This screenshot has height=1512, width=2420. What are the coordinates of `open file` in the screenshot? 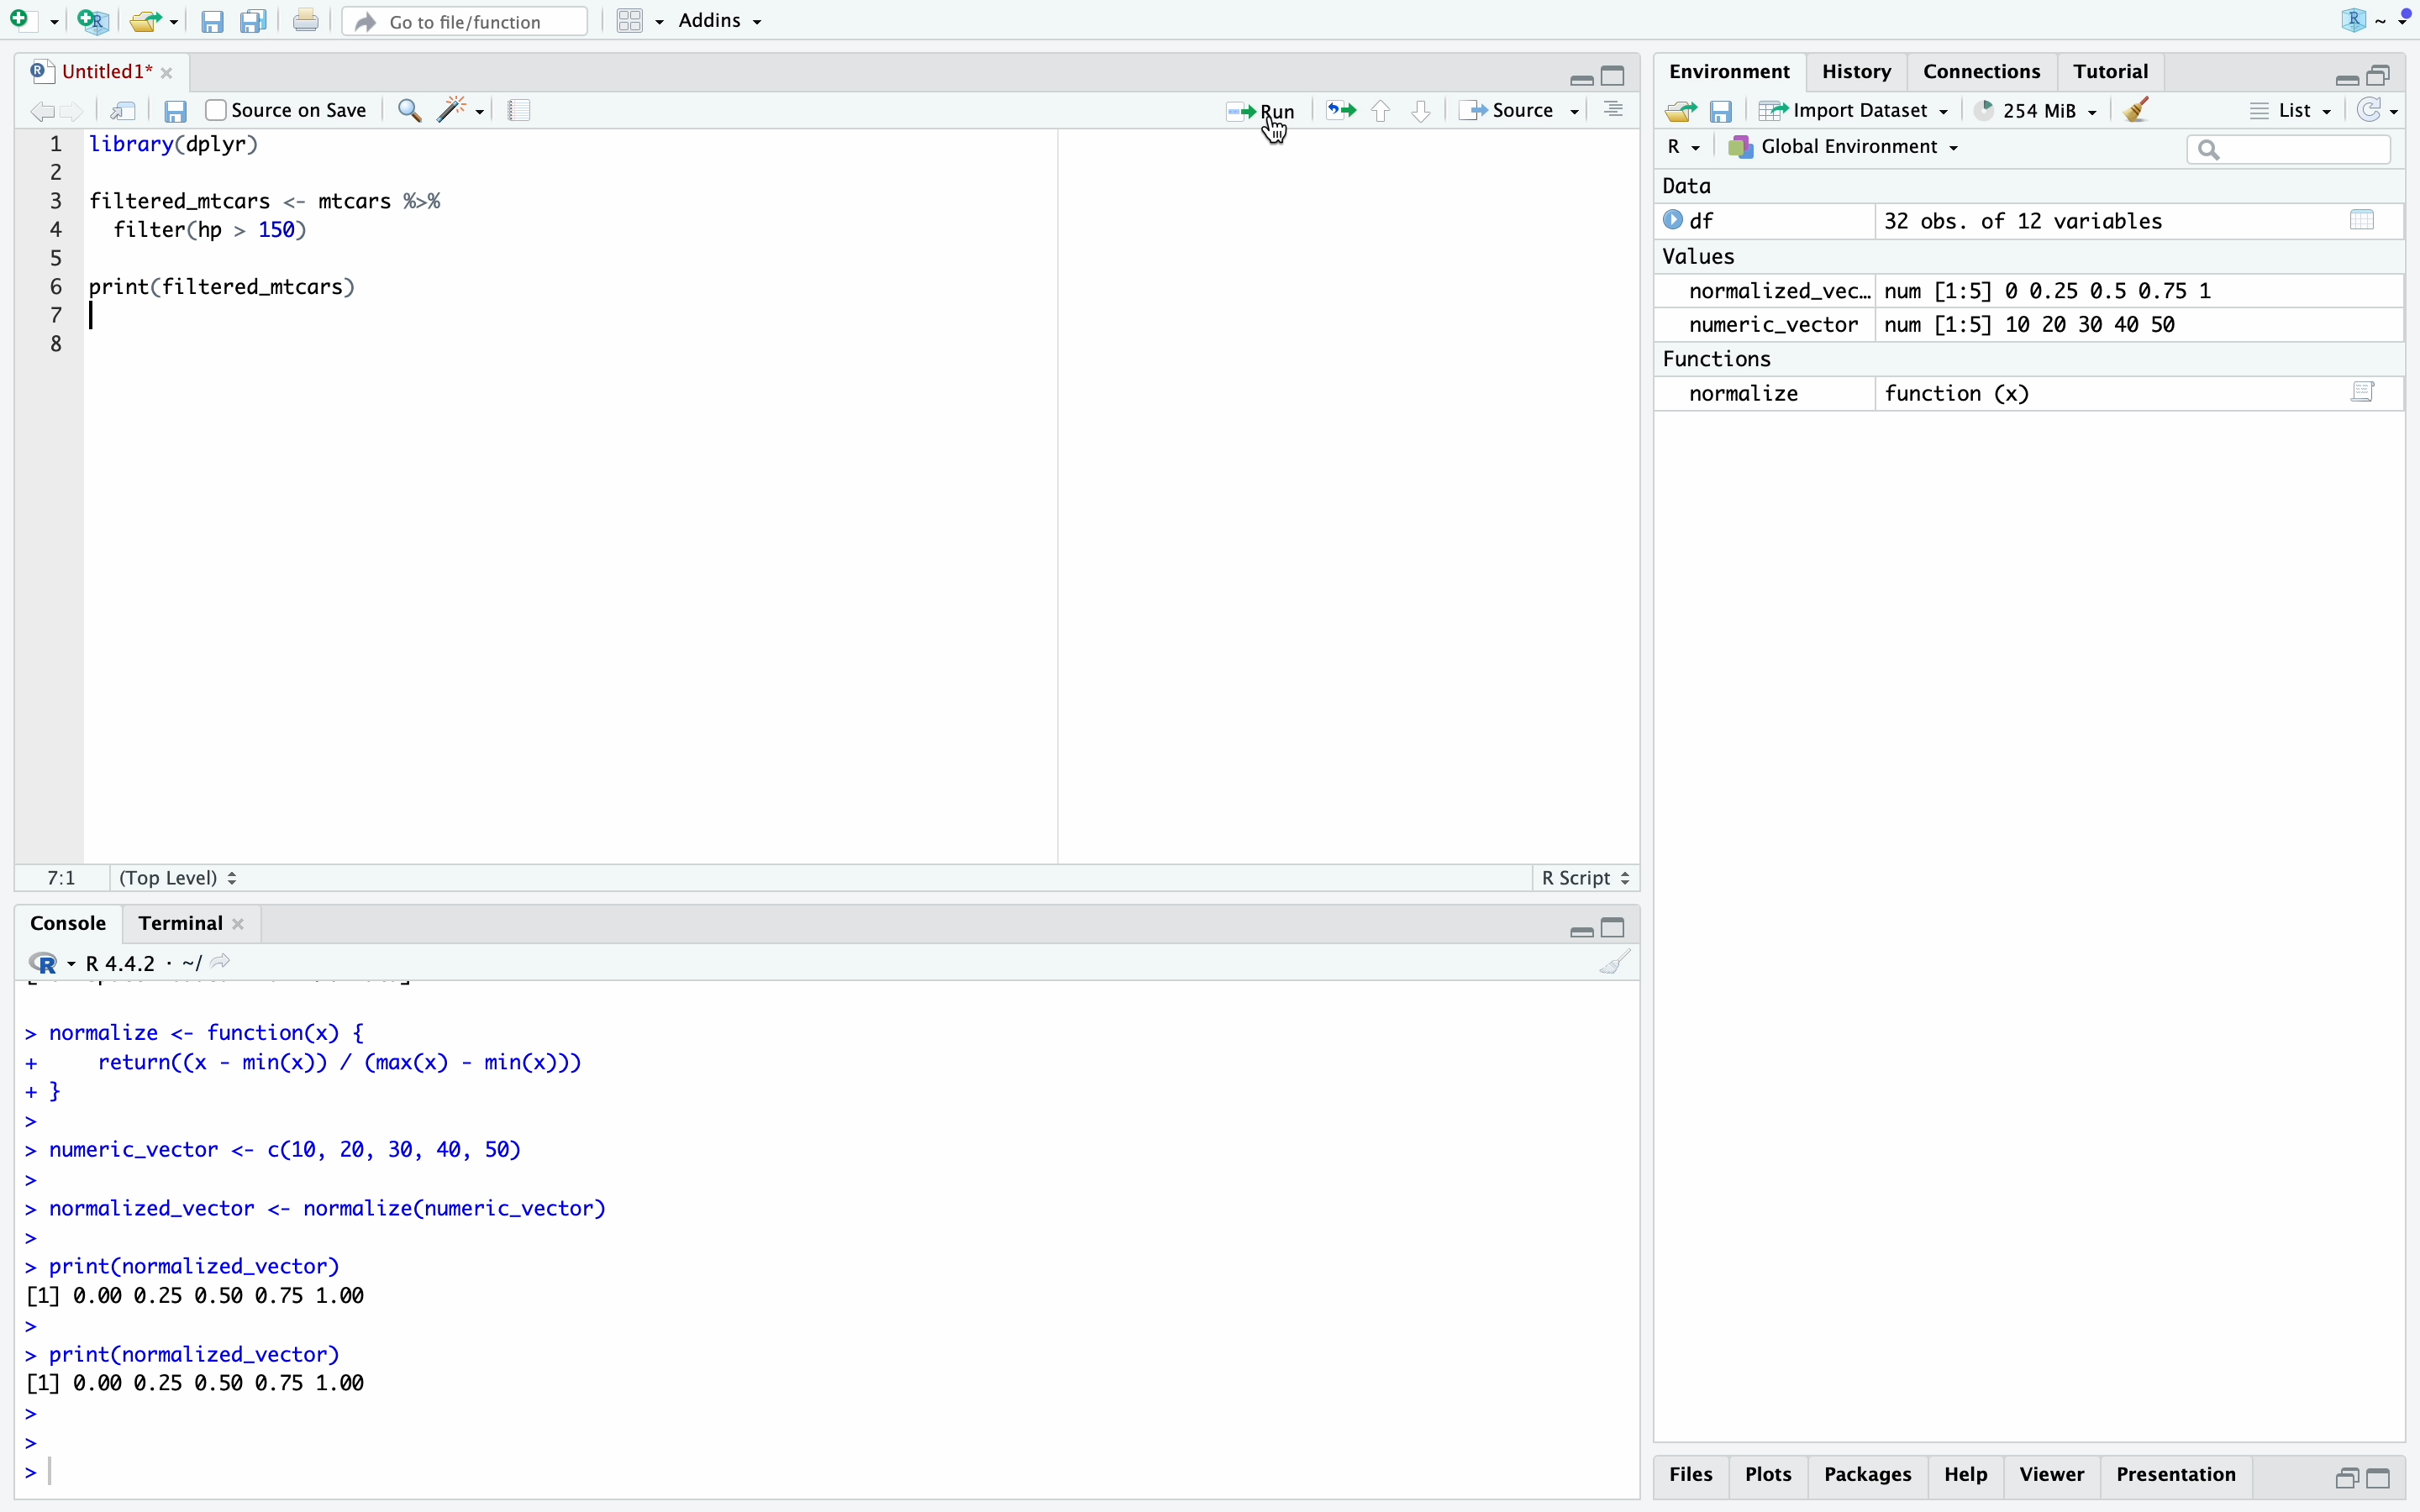 It's located at (148, 24).